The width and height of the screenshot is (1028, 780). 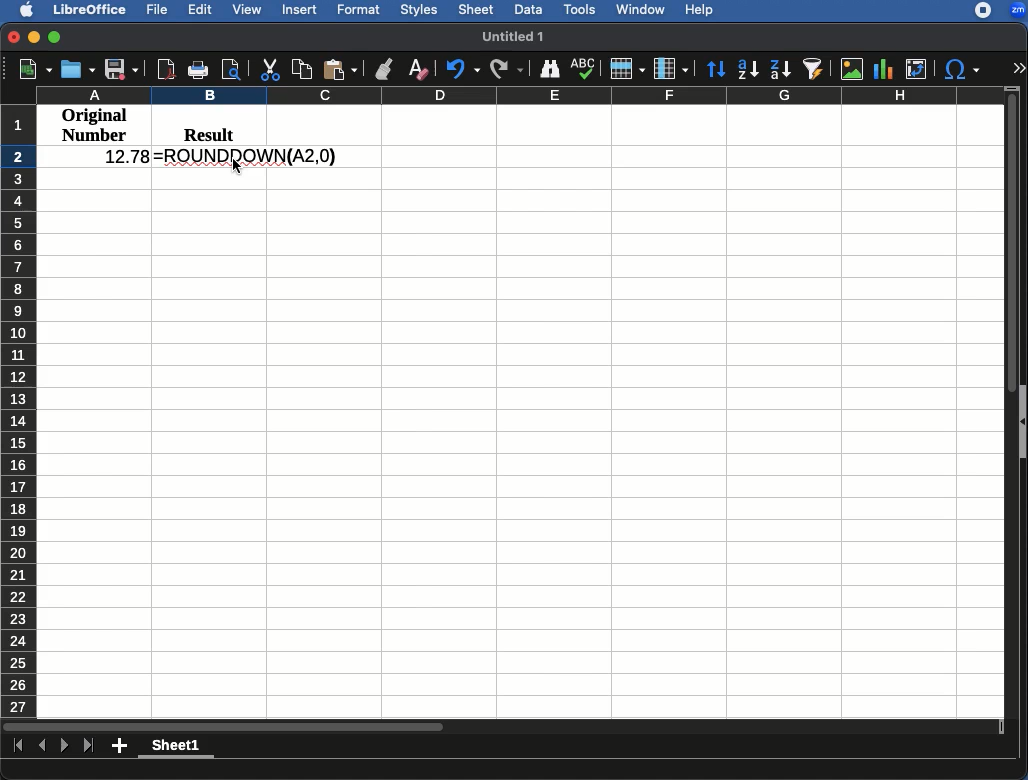 I want to click on Original number, so click(x=95, y=127).